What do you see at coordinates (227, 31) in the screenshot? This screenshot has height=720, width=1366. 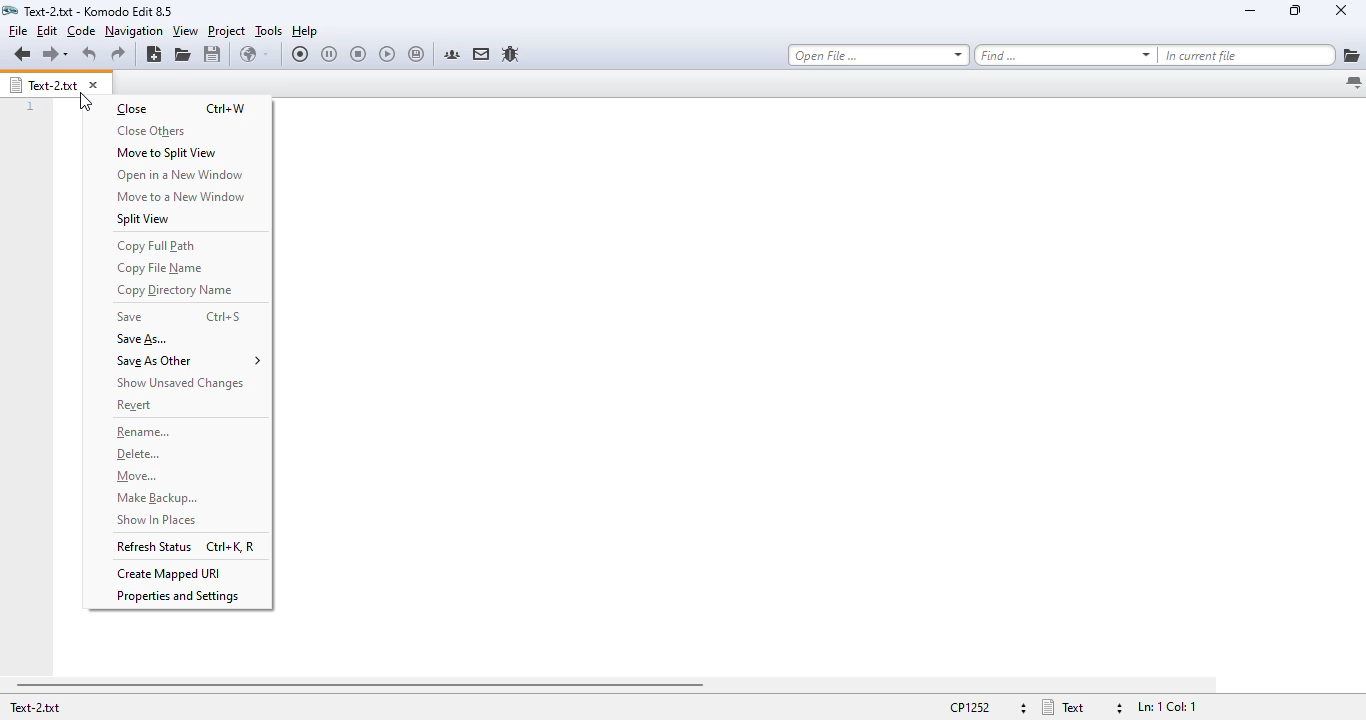 I see `project` at bounding box center [227, 31].